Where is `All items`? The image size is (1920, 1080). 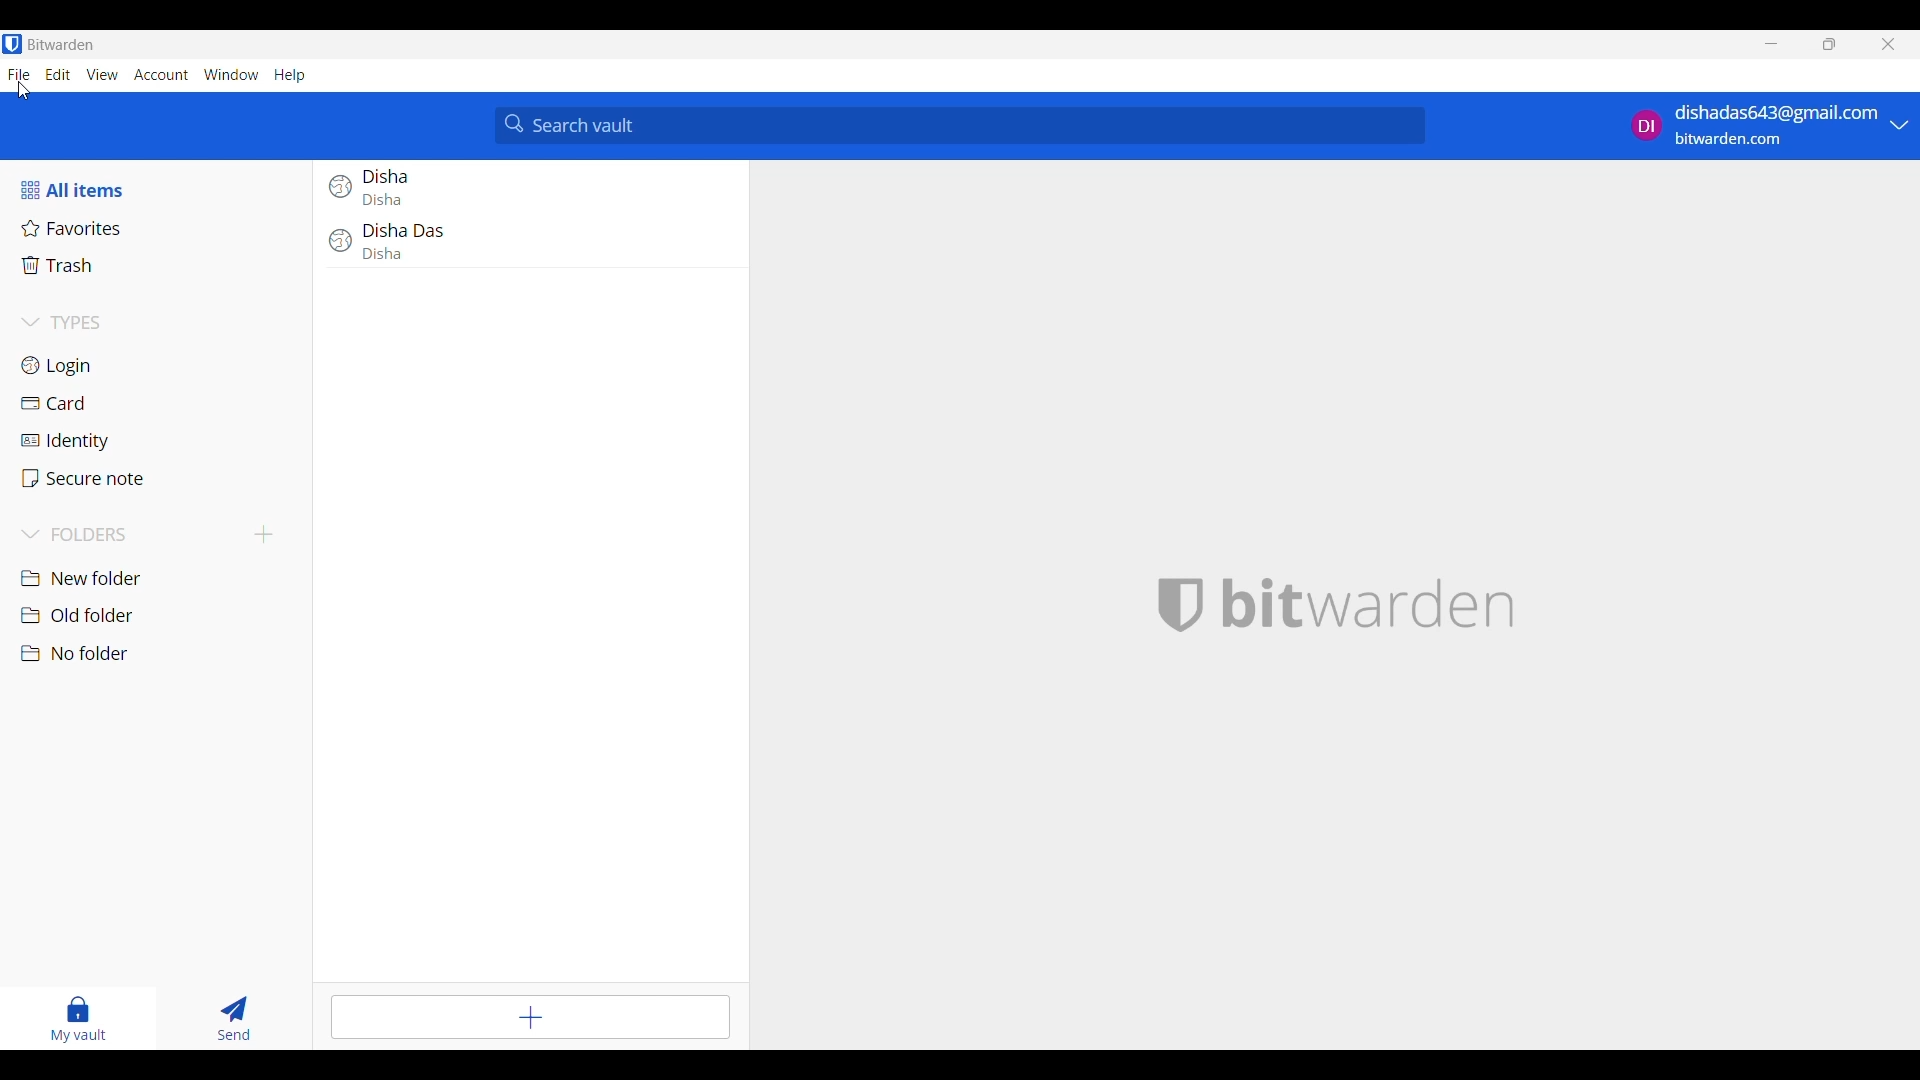 All items is located at coordinates (94, 191).